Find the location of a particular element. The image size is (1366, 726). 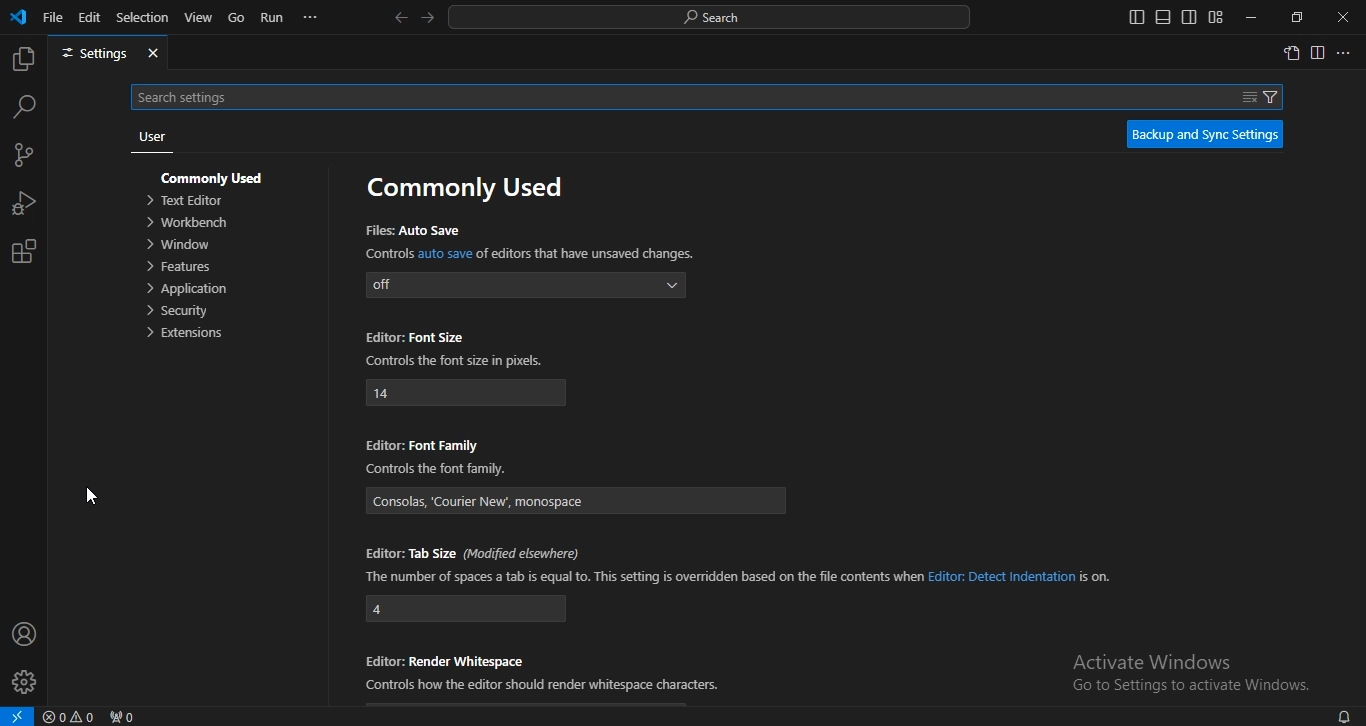

4 is located at coordinates (467, 609).